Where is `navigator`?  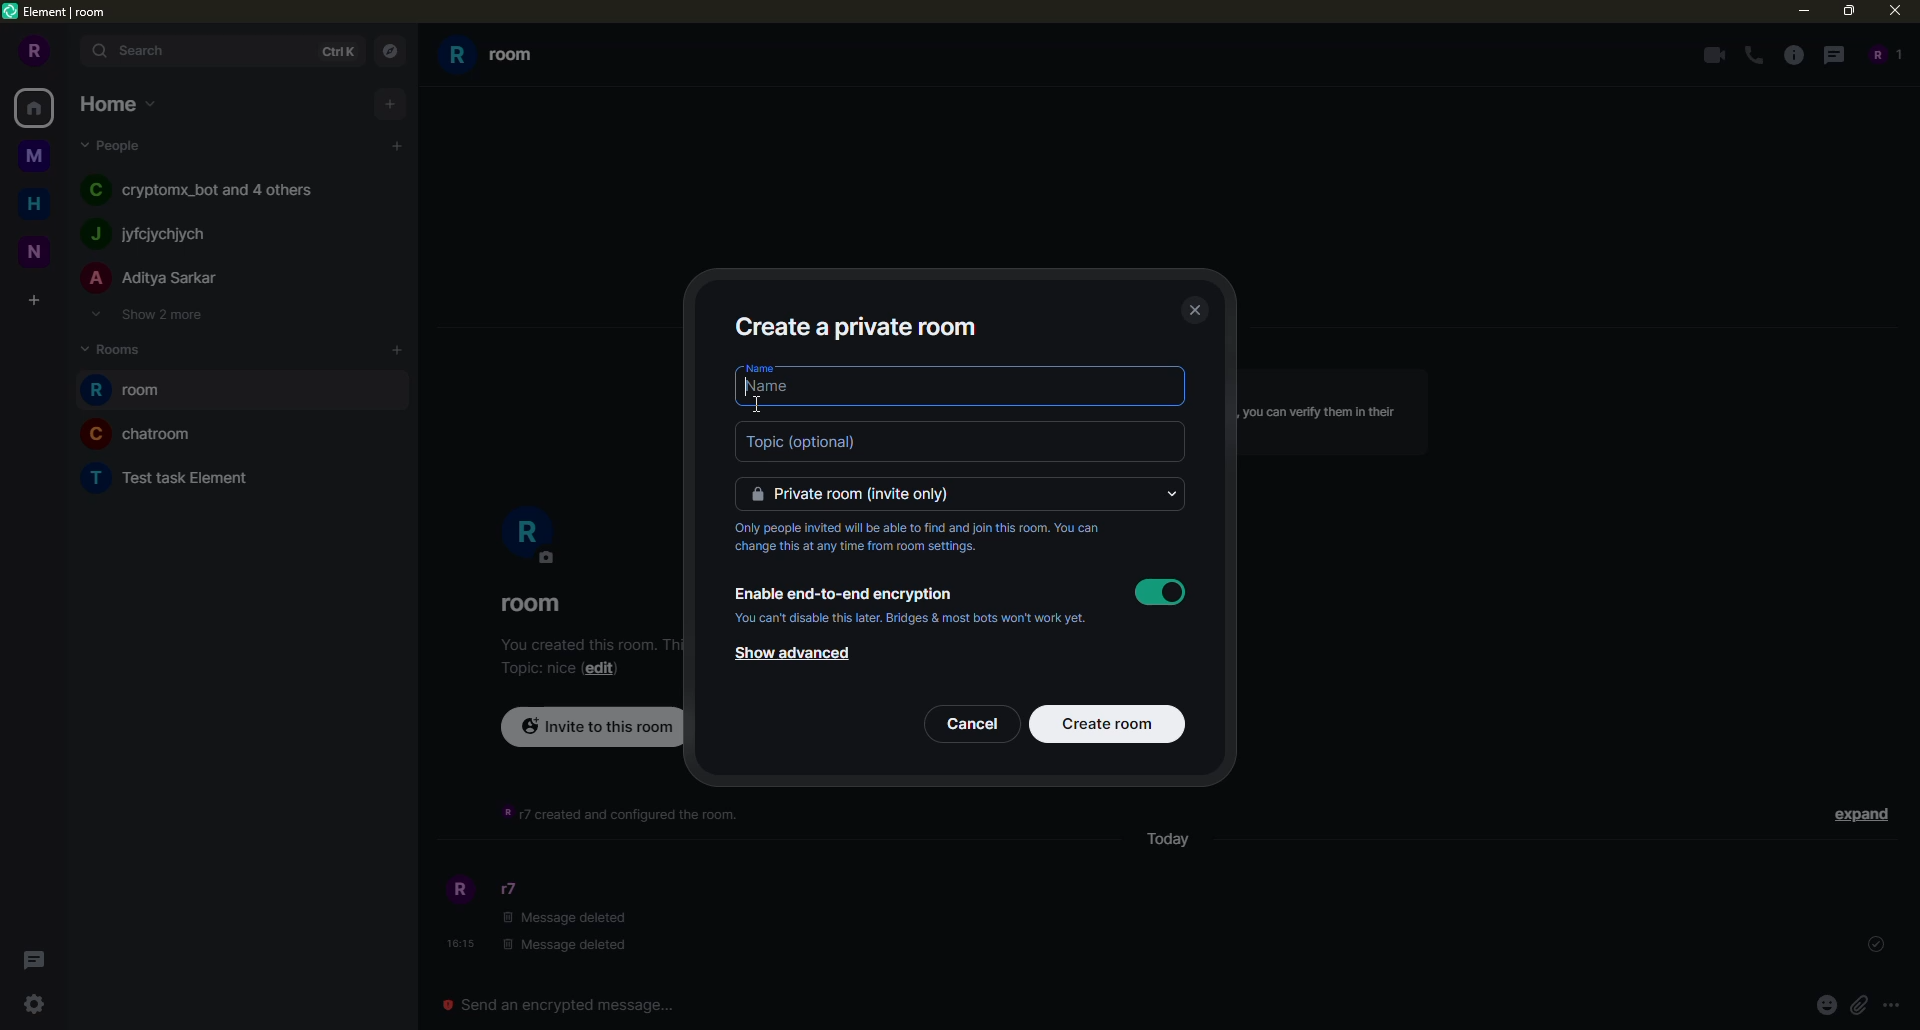
navigator is located at coordinates (391, 52).